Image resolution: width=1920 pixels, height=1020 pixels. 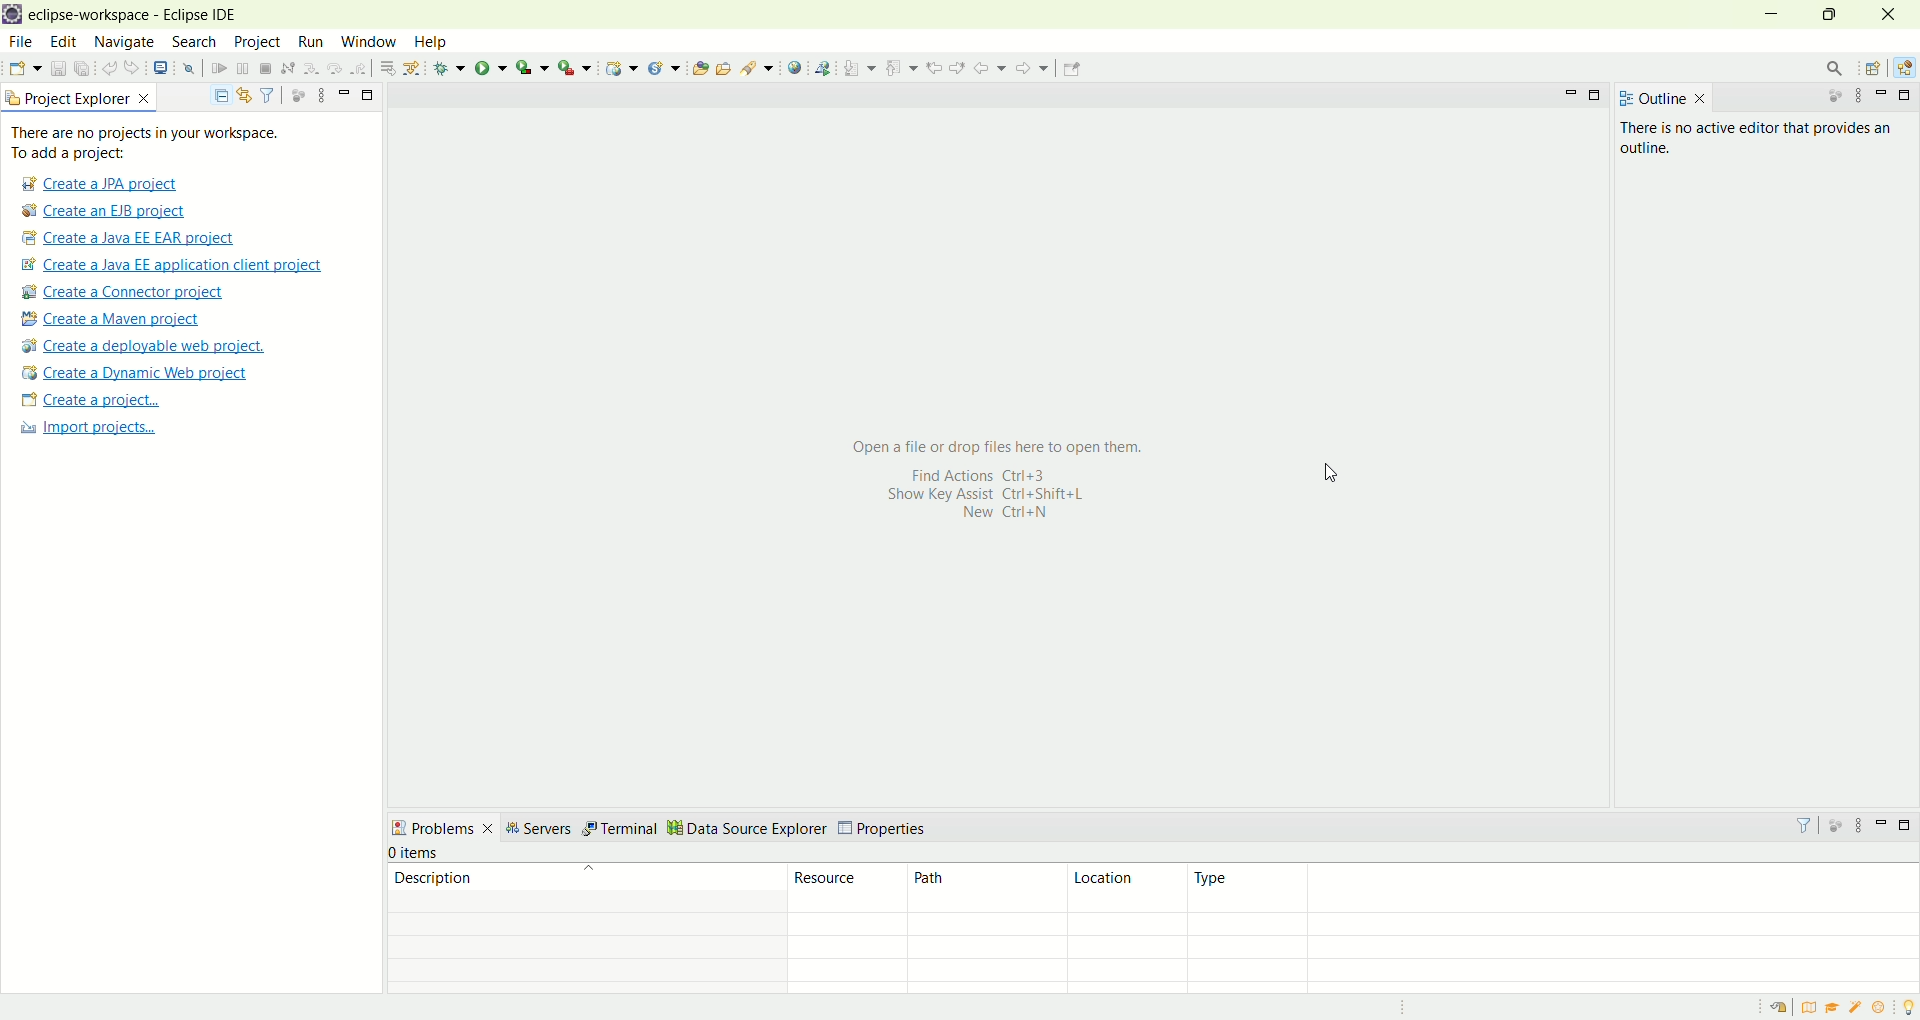 What do you see at coordinates (997, 480) in the screenshot?
I see `text` at bounding box center [997, 480].